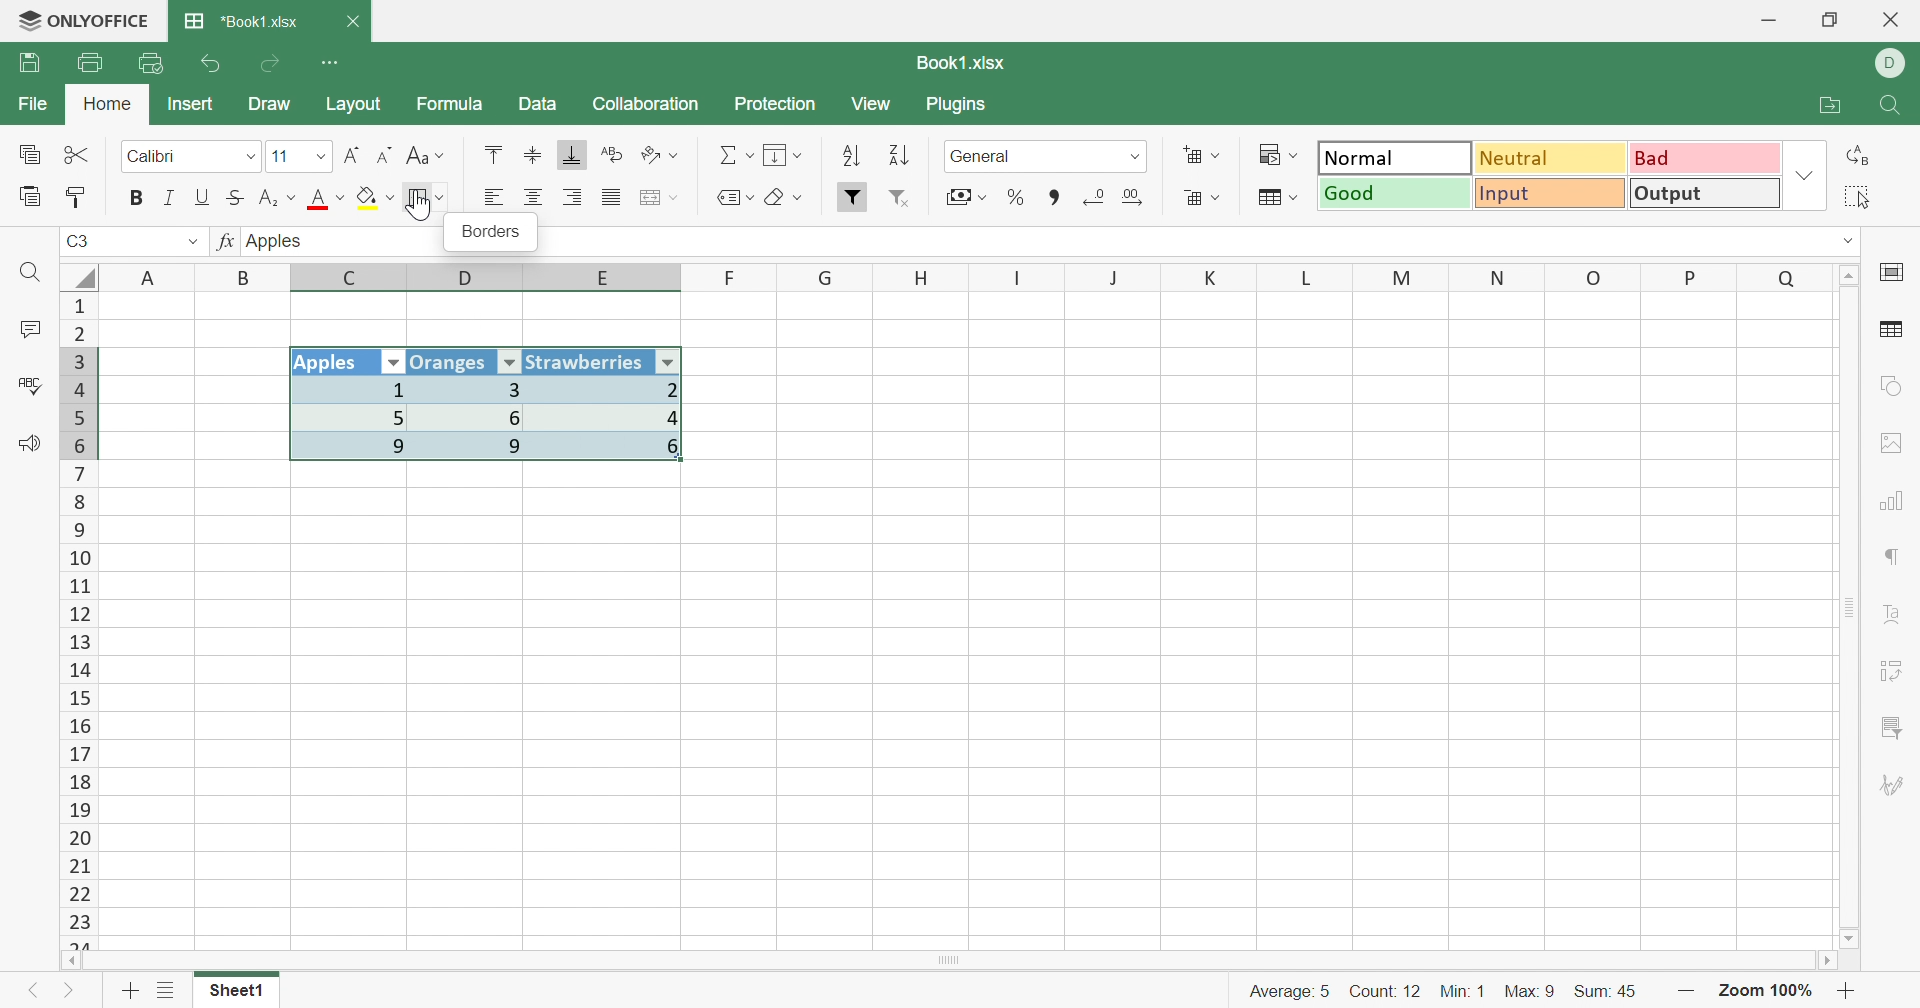 Image resolution: width=1920 pixels, height=1008 pixels. Describe the element at coordinates (538, 105) in the screenshot. I see `Data` at that location.